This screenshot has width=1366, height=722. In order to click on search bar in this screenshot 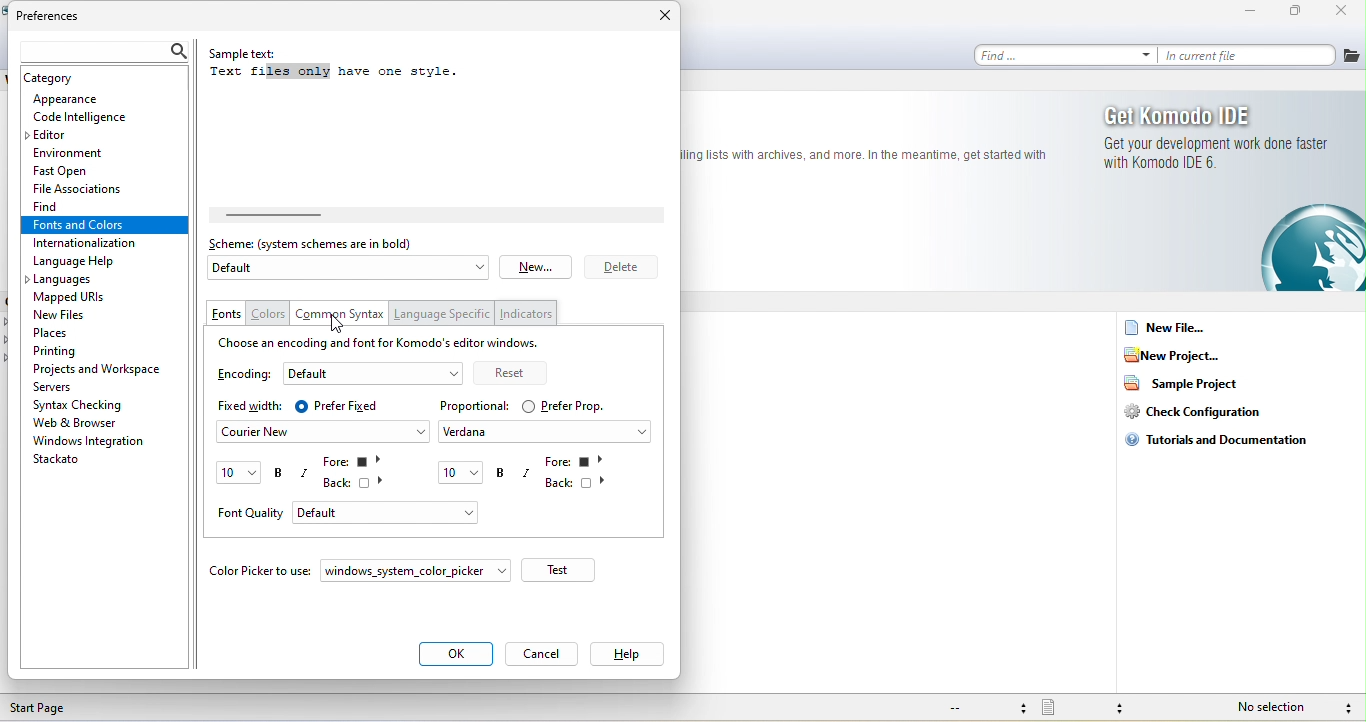, I will do `click(106, 51)`.